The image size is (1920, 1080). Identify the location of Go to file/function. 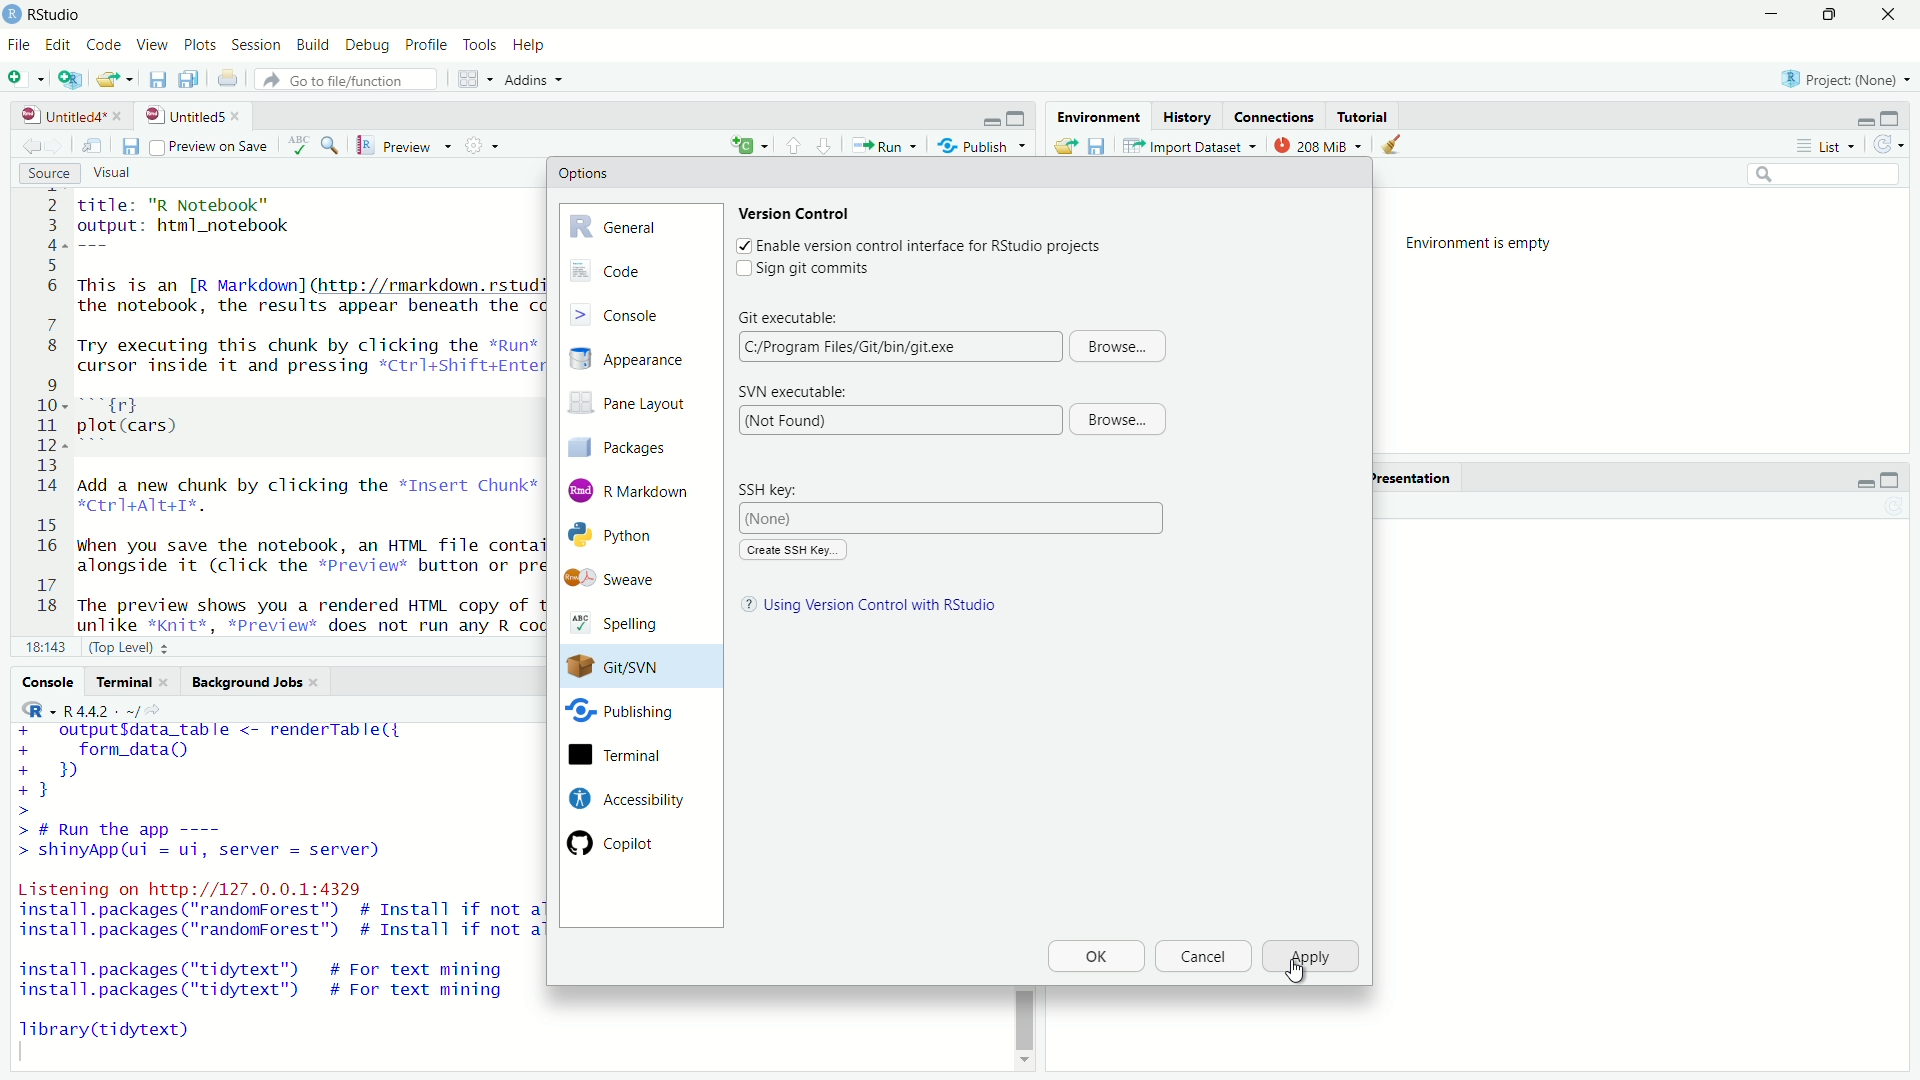
(351, 80).